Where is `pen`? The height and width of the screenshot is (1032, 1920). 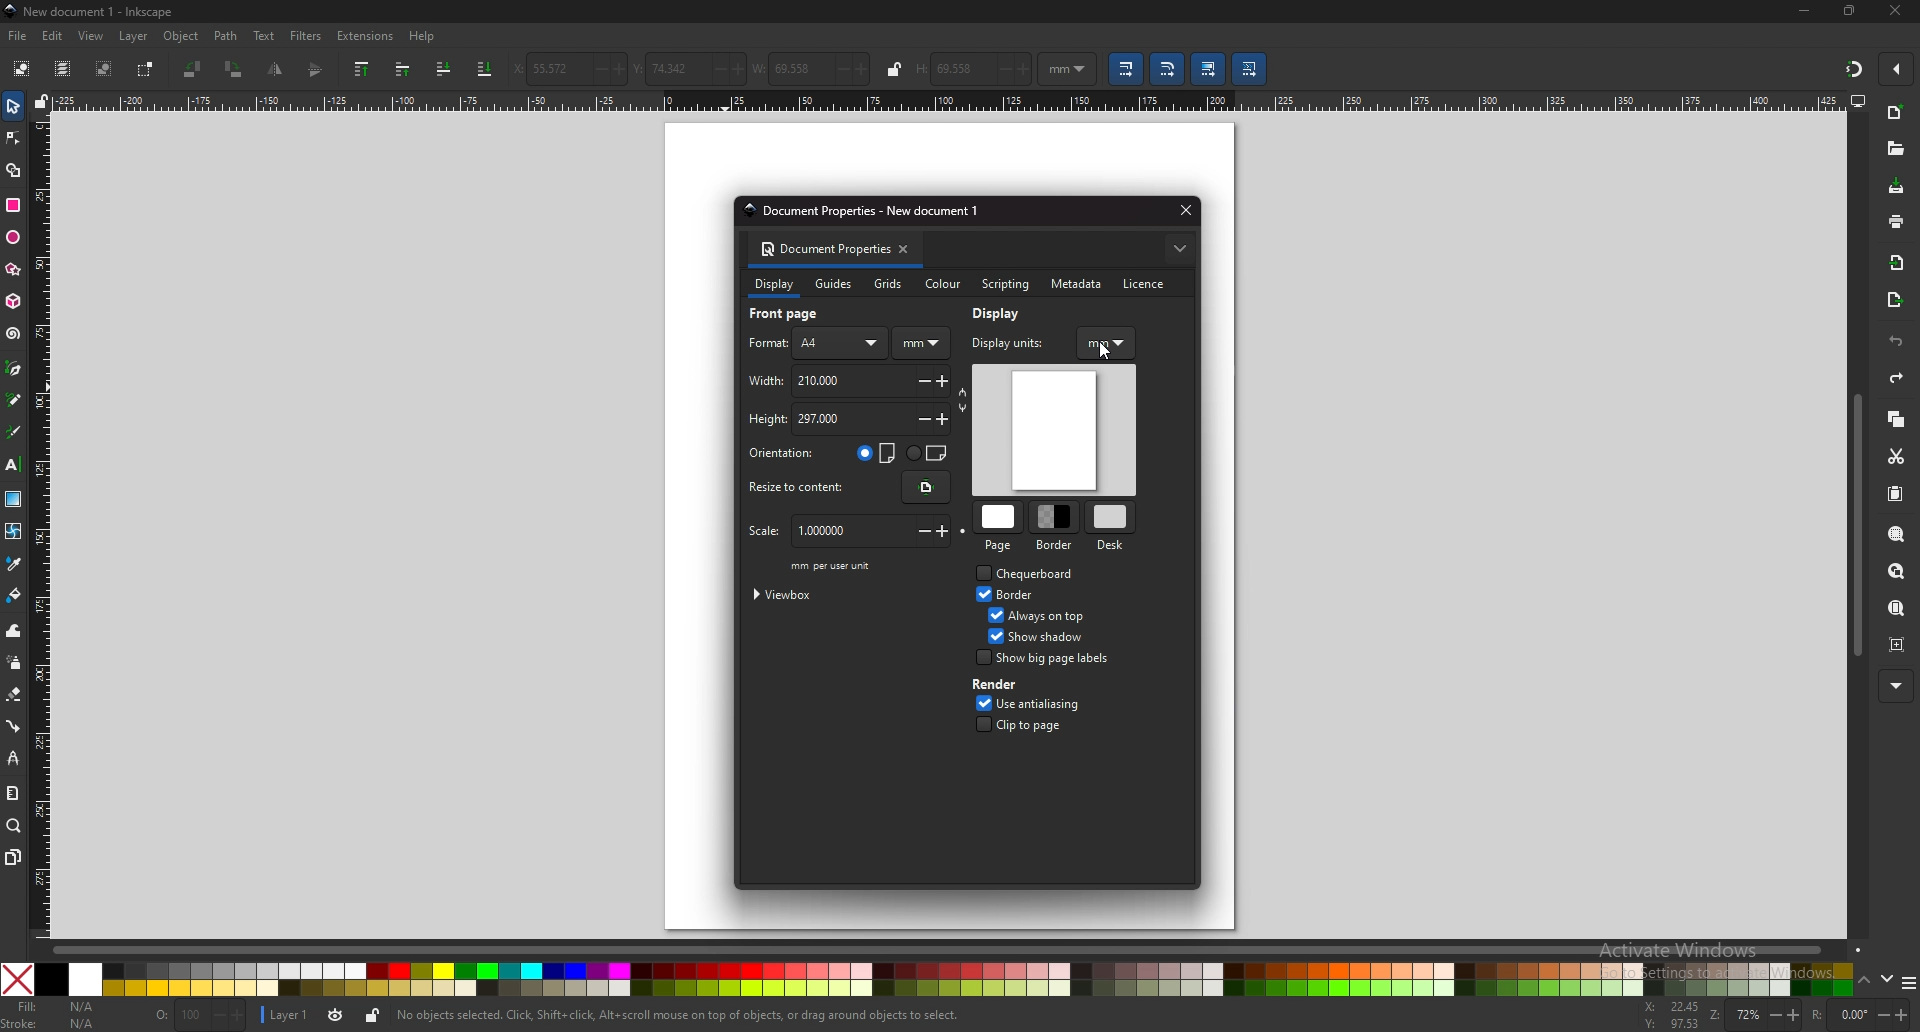 pen is located at coordinates (14, 368).